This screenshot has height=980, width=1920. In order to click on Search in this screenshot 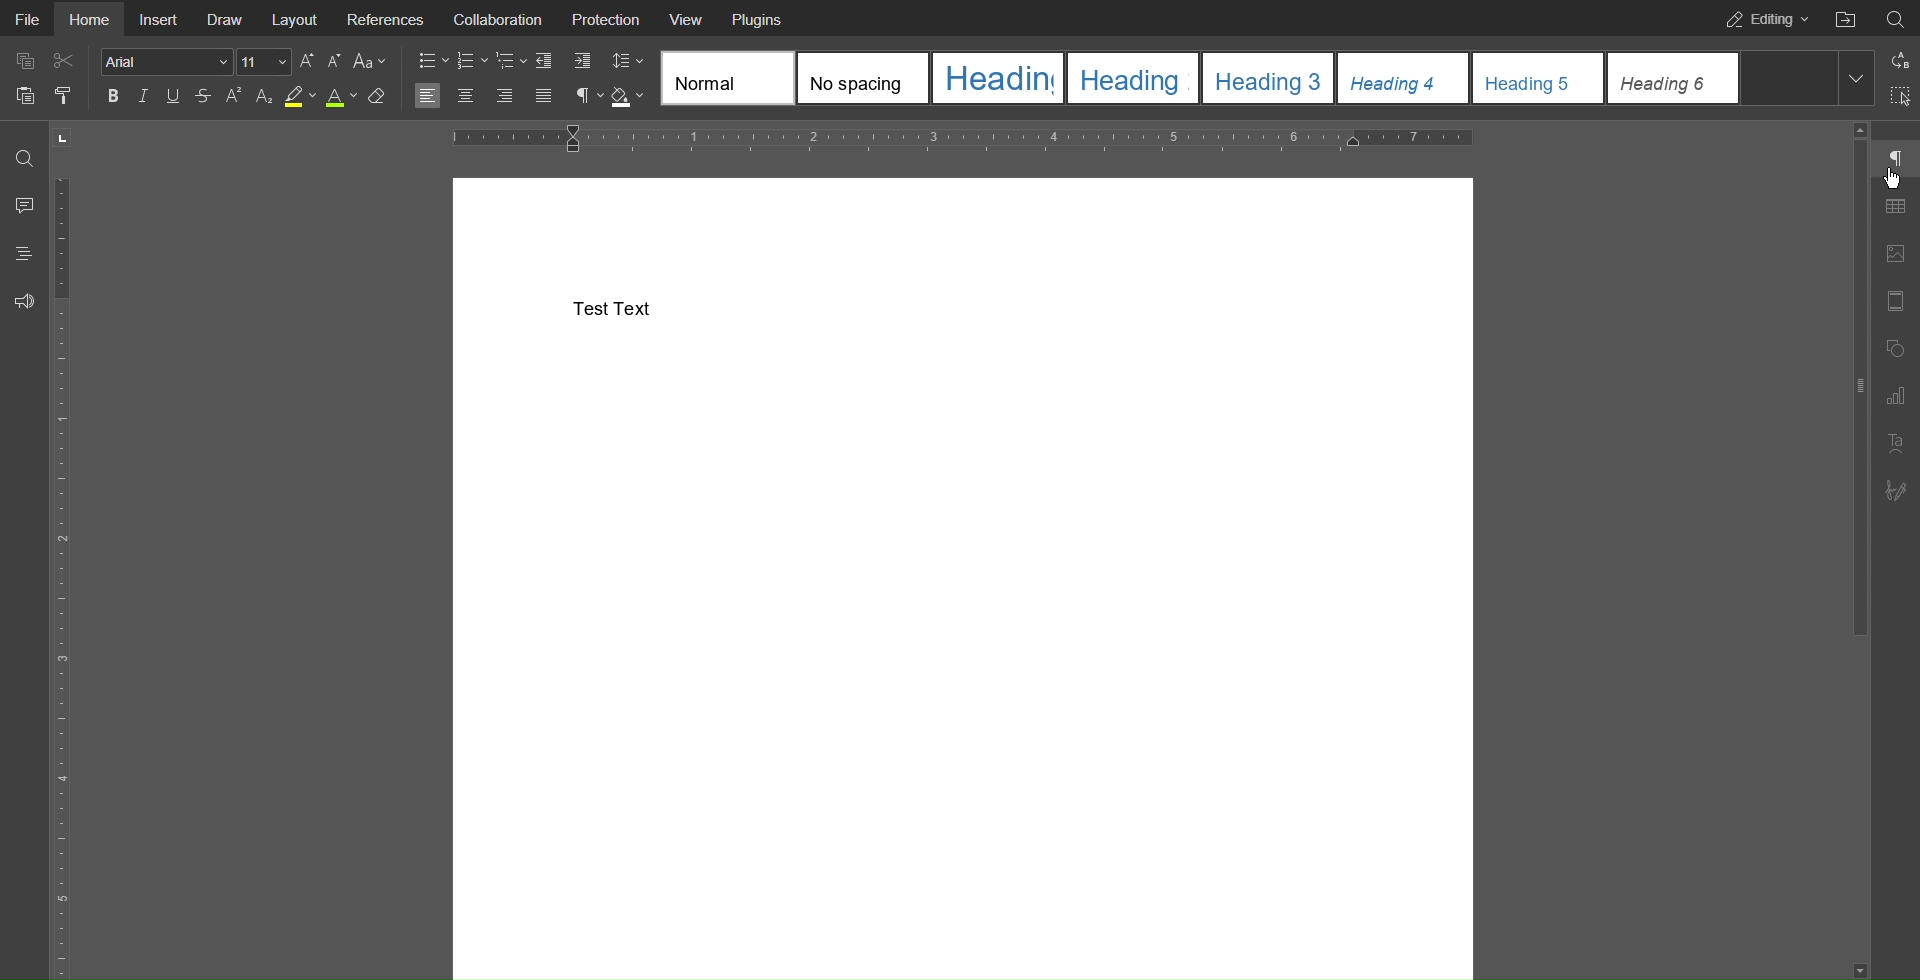, I will do `click(1895, 16)`.